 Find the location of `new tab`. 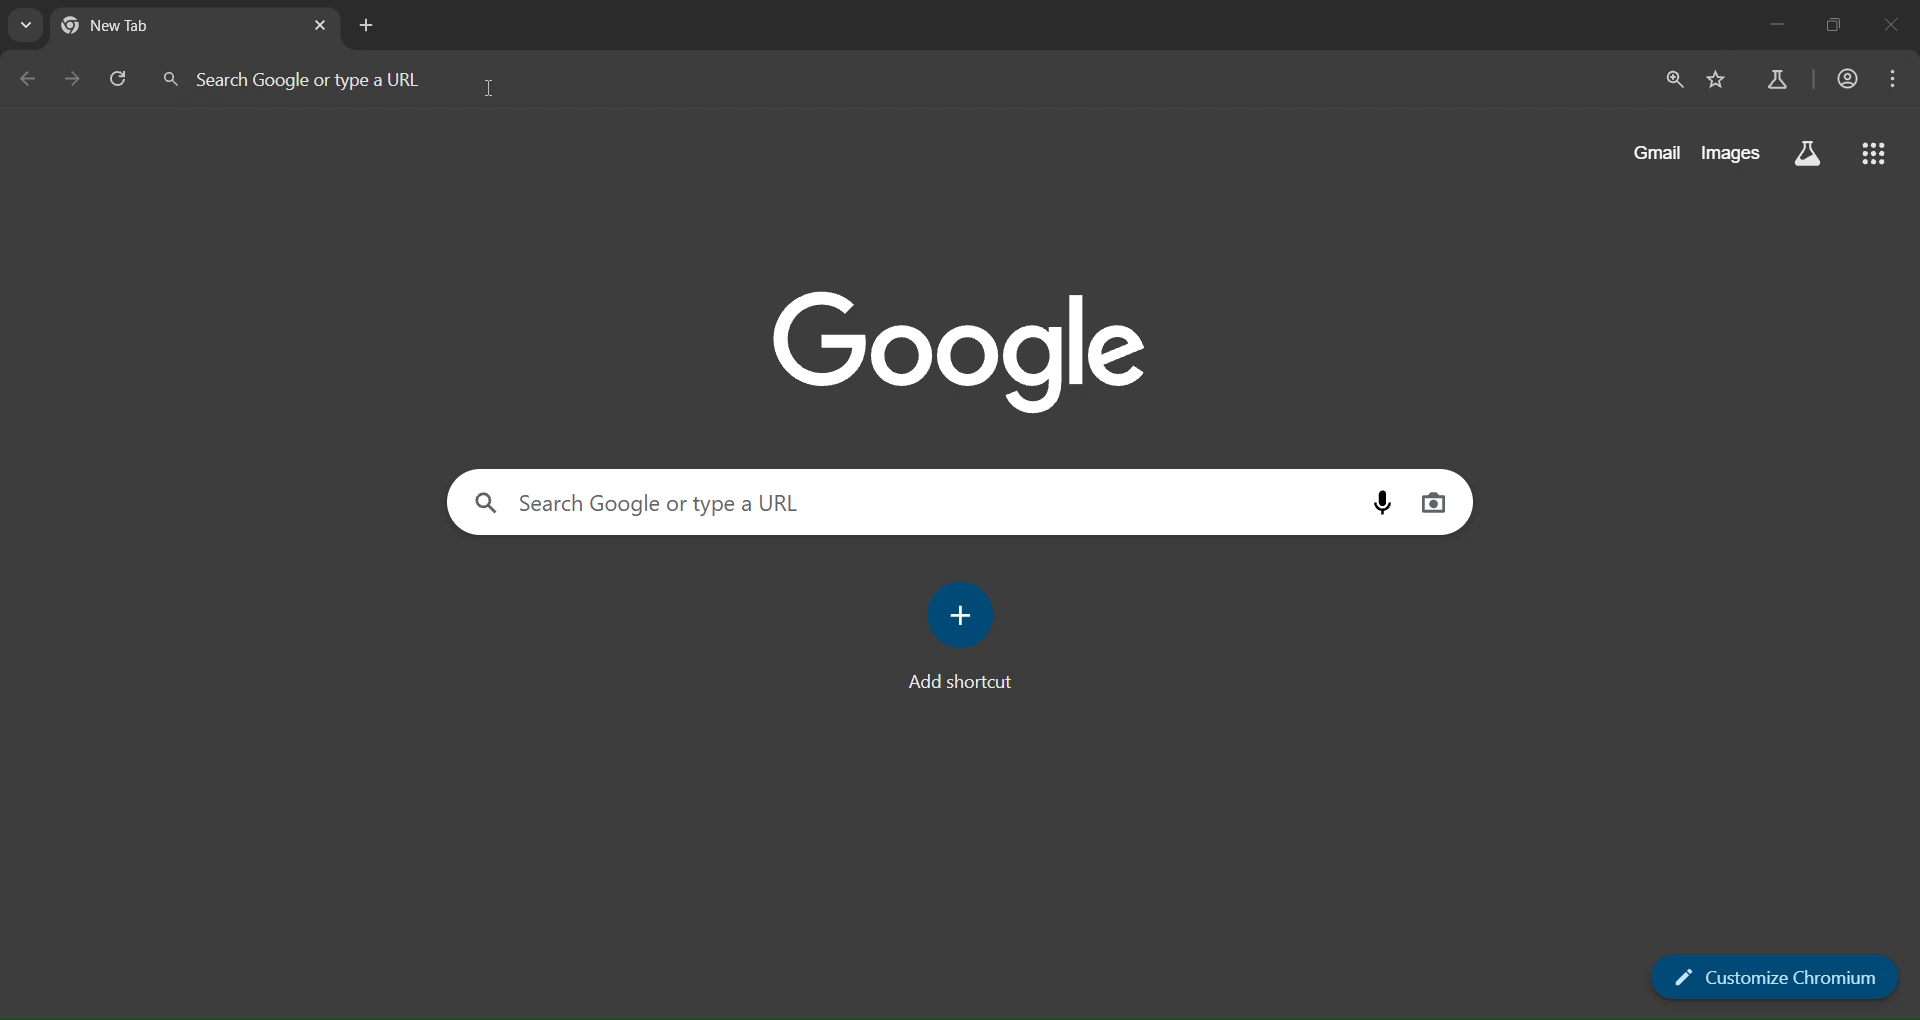

new tab is located at coordinates (367, 26).